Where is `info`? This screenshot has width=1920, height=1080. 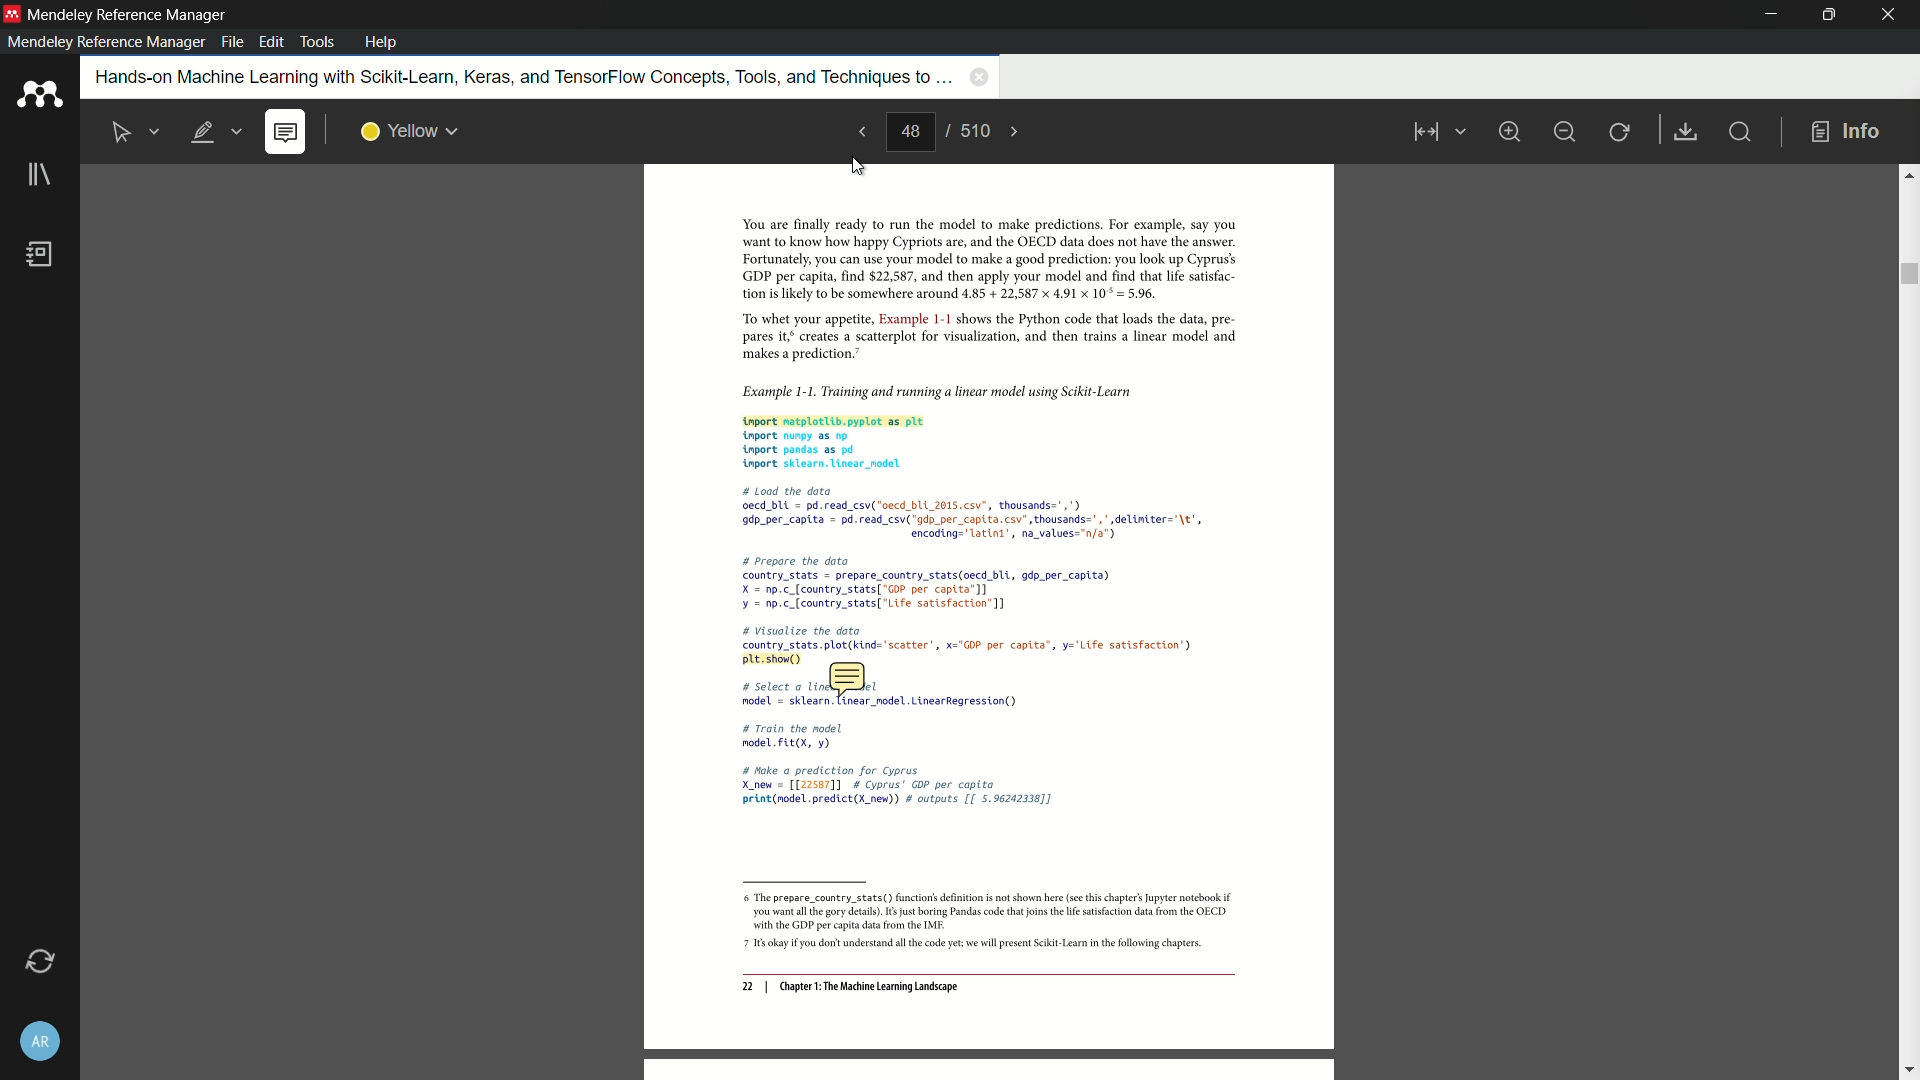
info is located at coordinates (1846, 133).